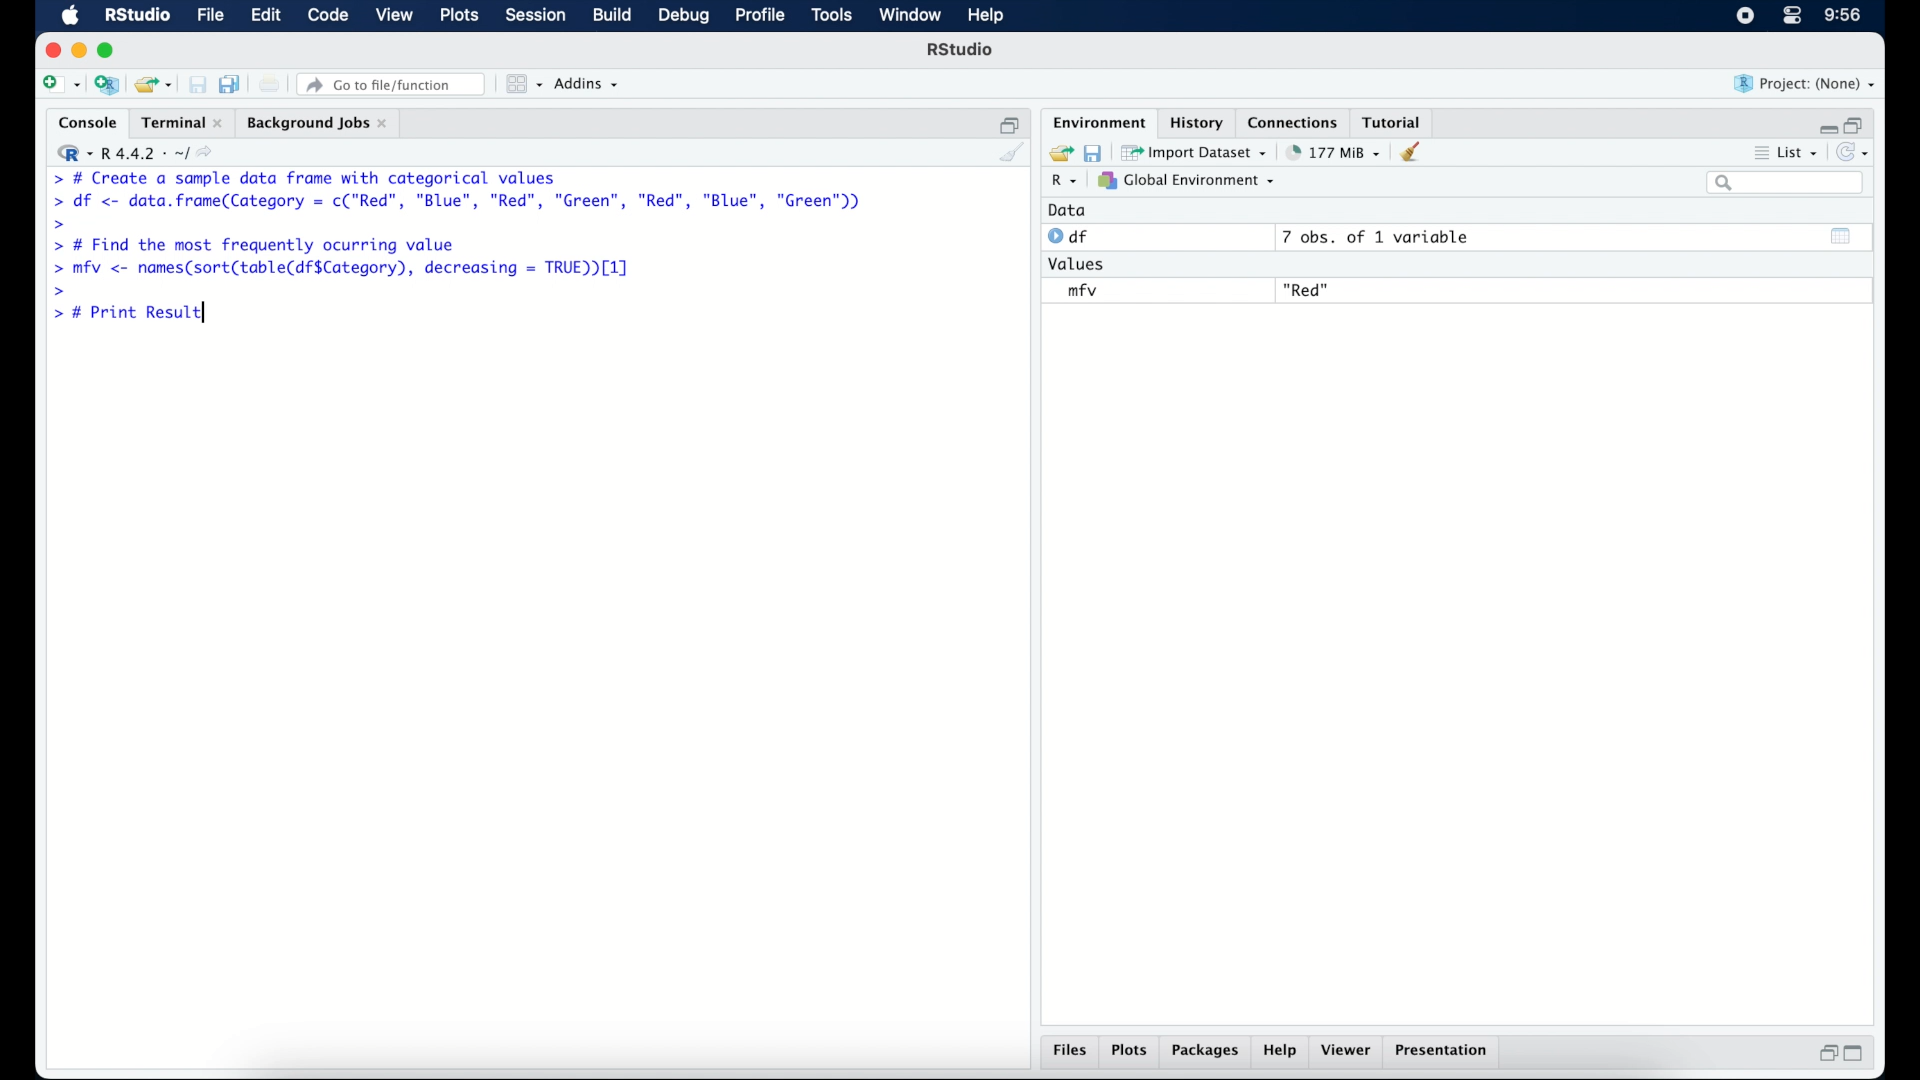 The width and height of the screenshot is (1920, 1080). What do you see at coordinates (613, 16) in the screenshot?
I see `build` at bounding box center [613, 16].